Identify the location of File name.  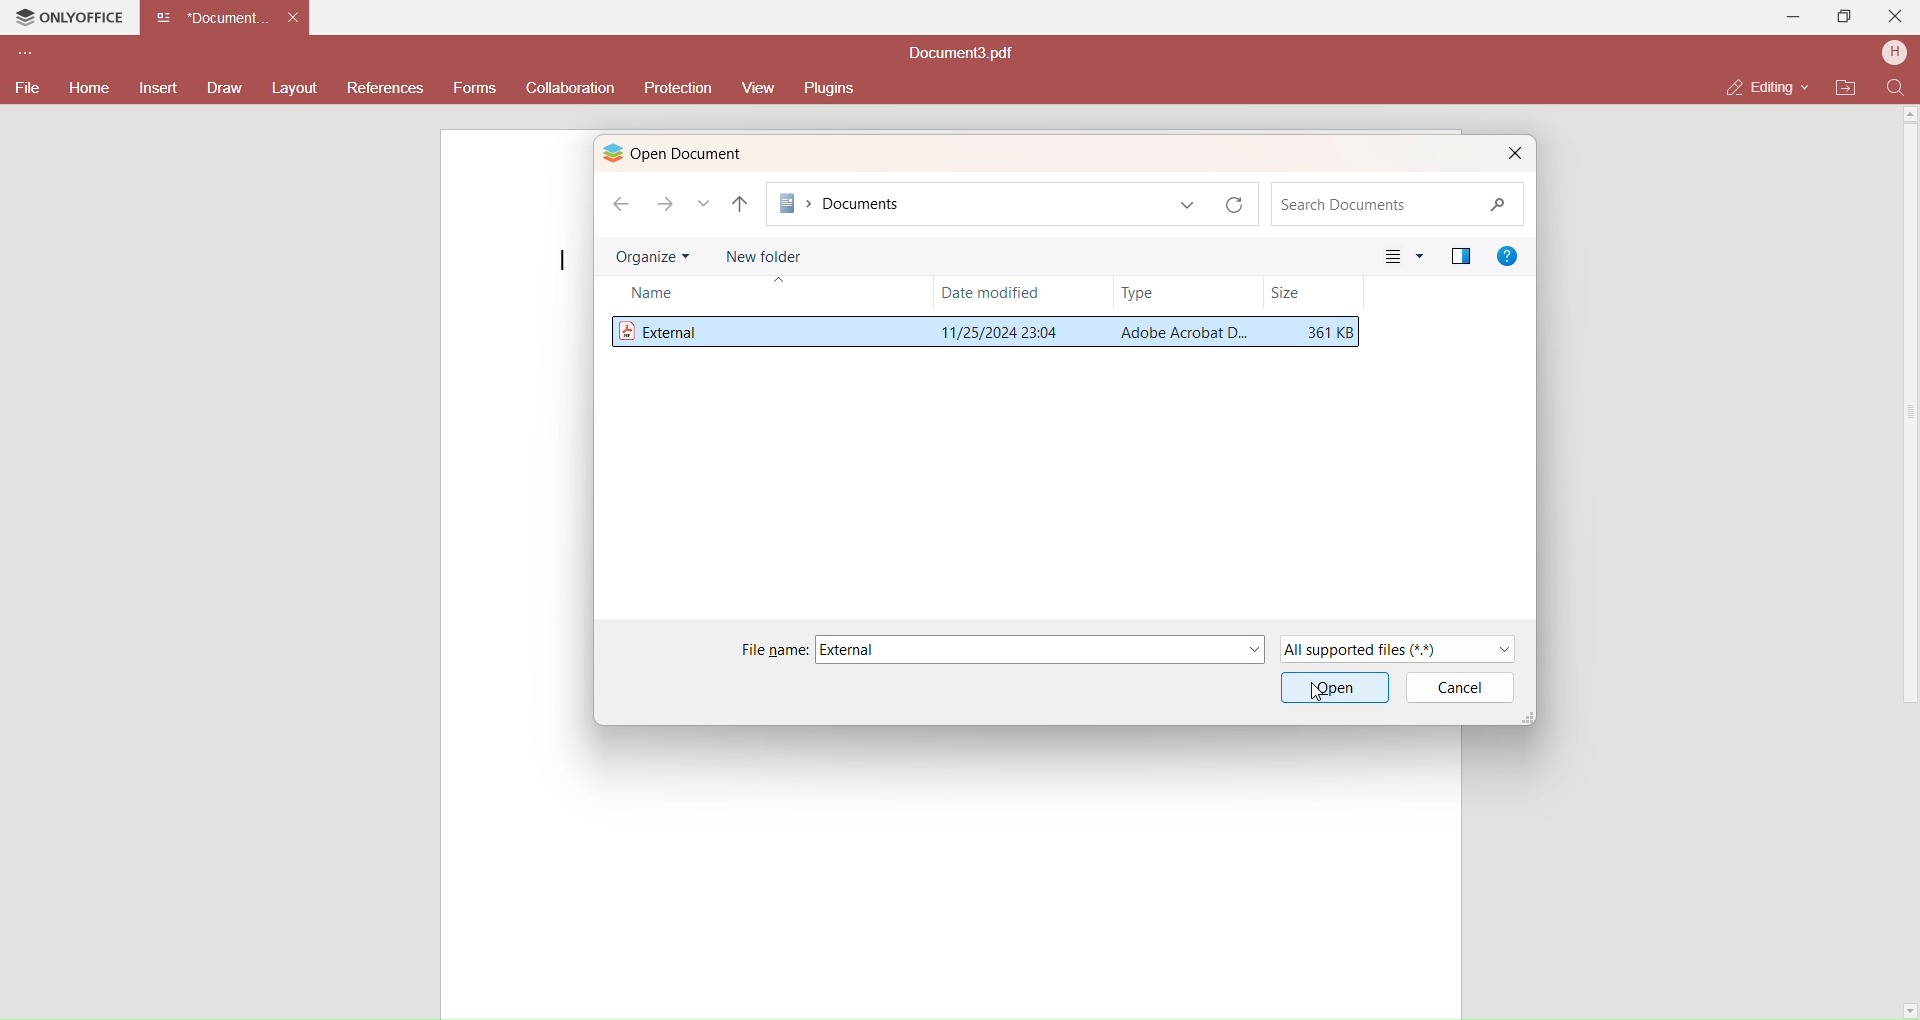
(773, 650).